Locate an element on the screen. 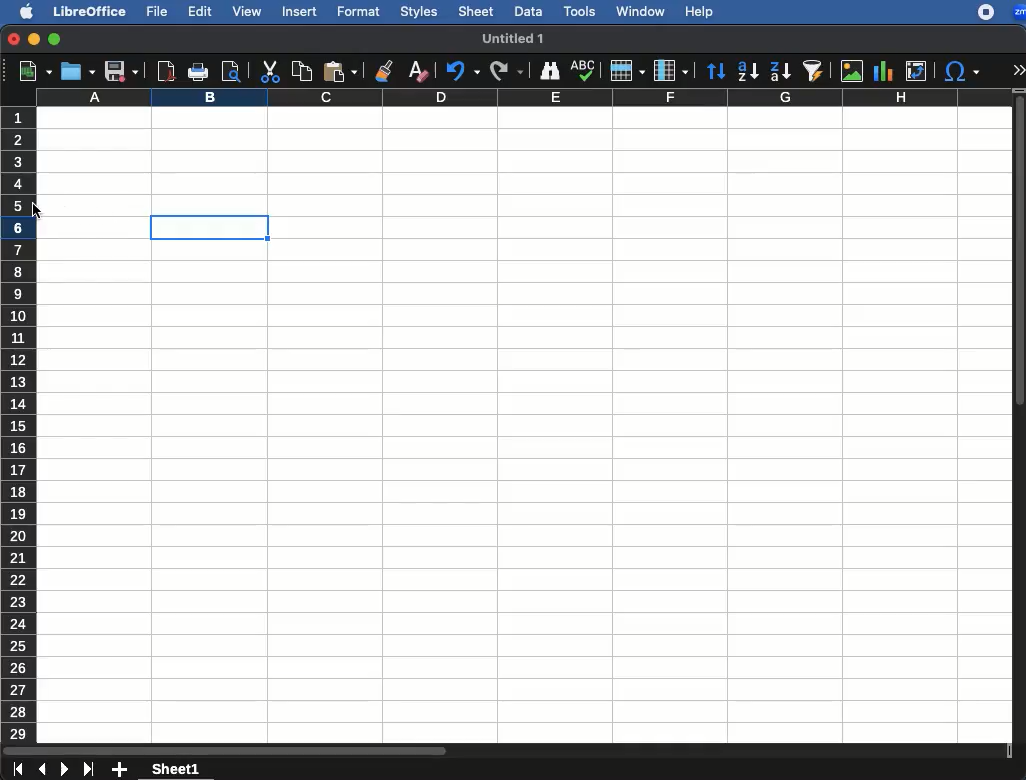 This screenshot has height=780, width=1026. rows is located at coordinates (17, 425).